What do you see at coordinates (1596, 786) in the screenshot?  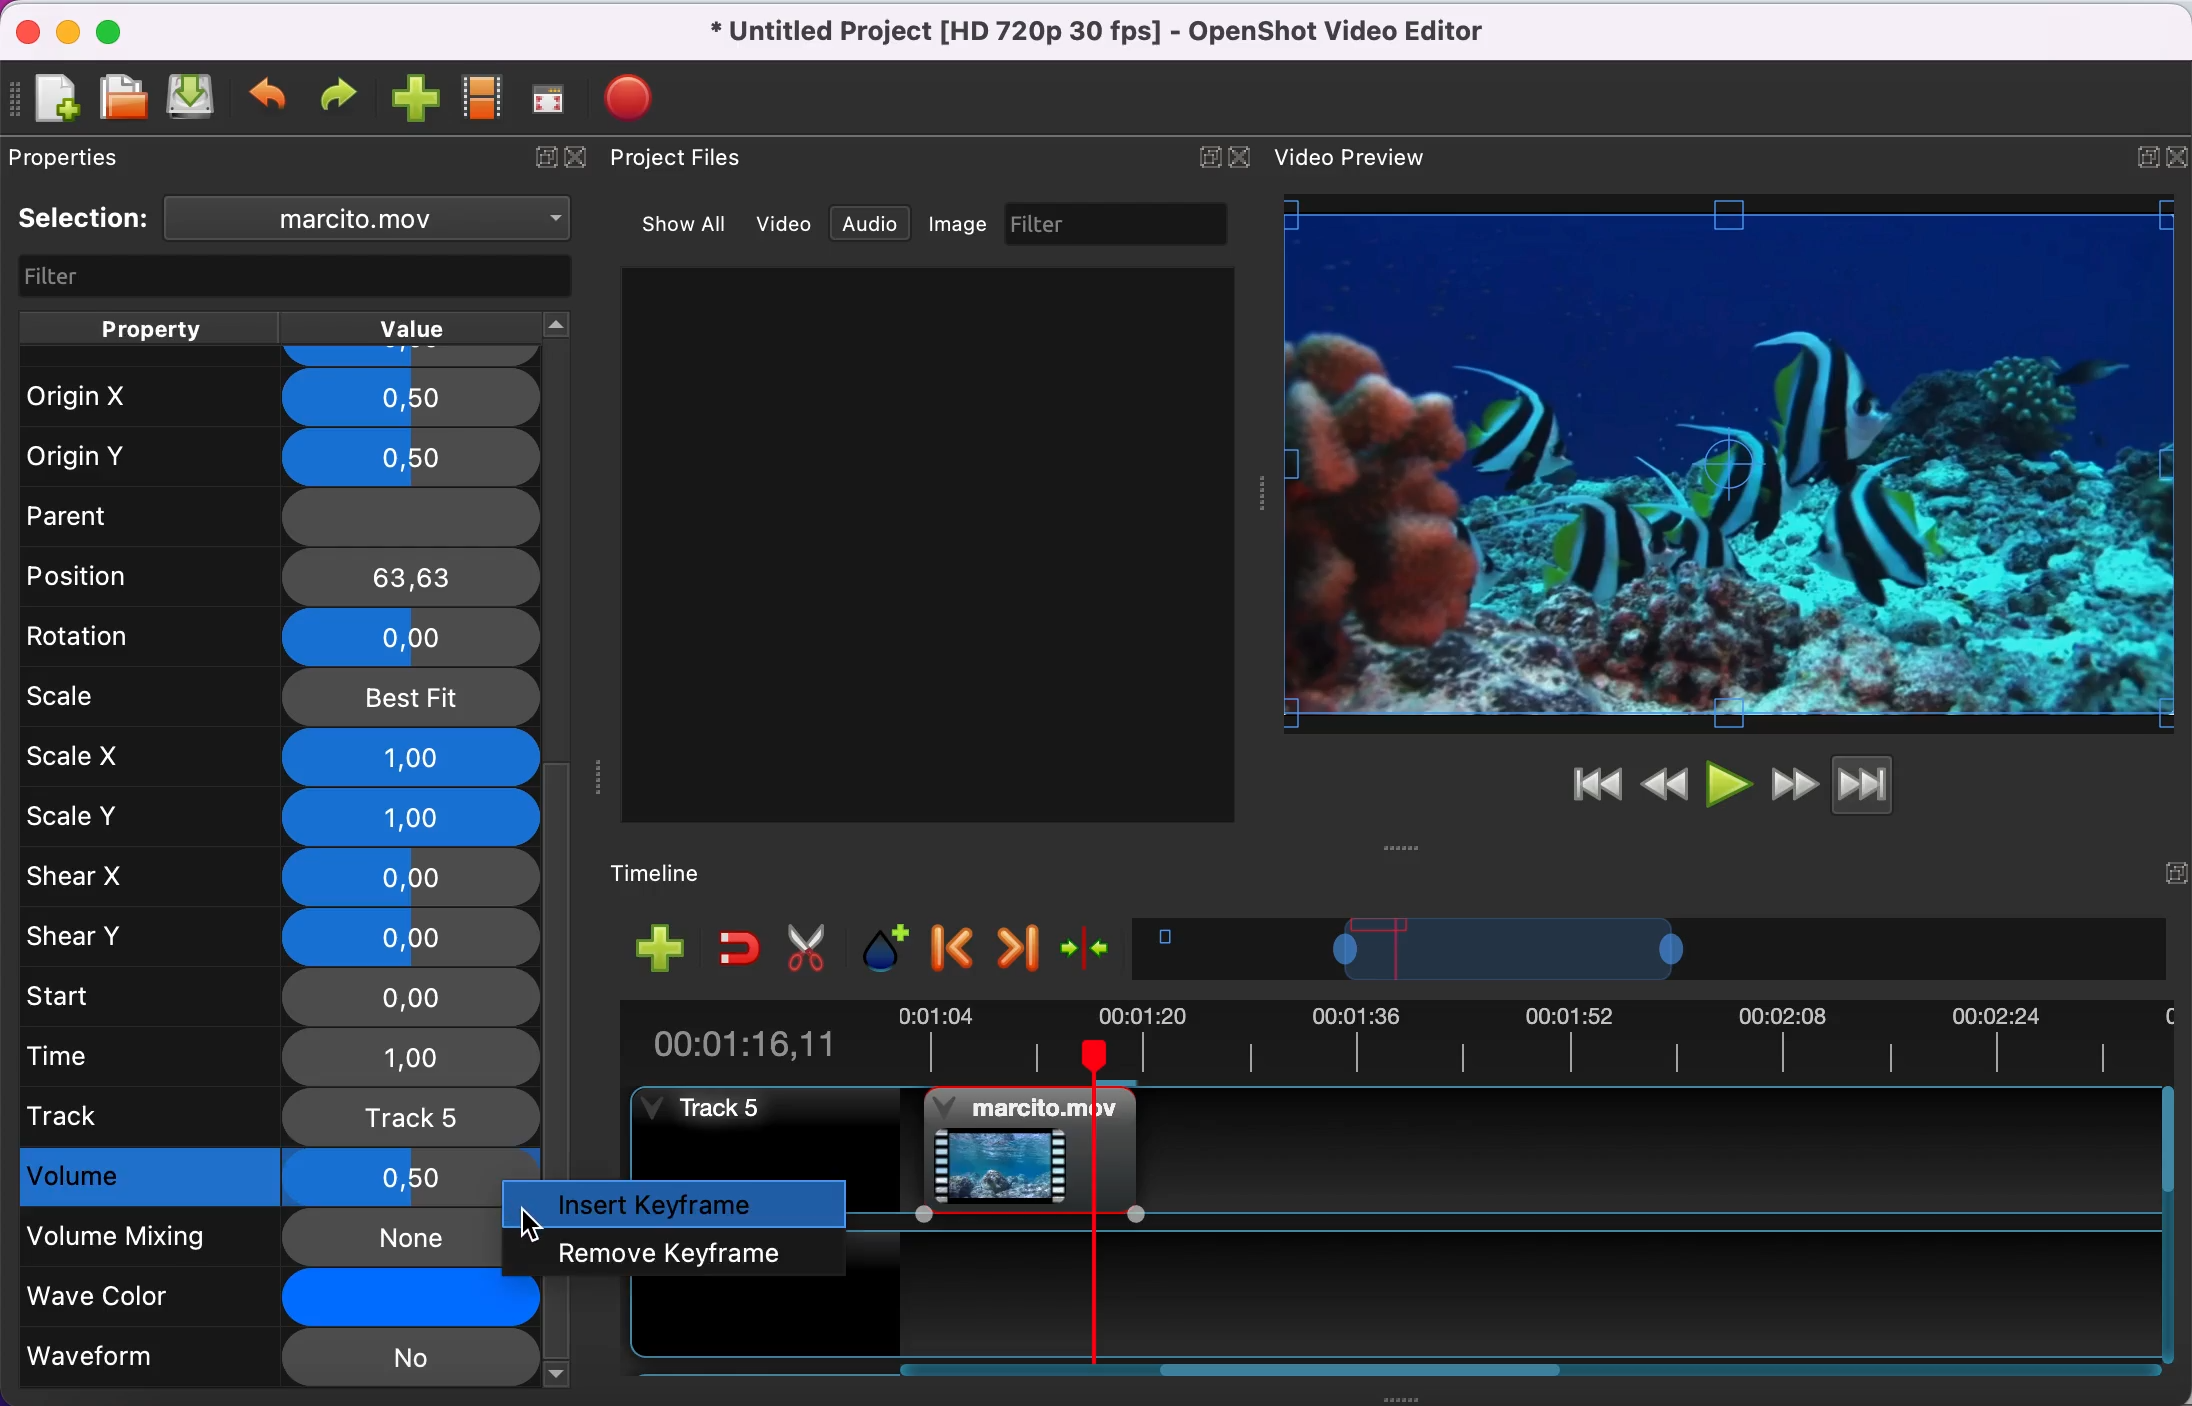 I see `jump to start` at bounding box center [1596, 786].